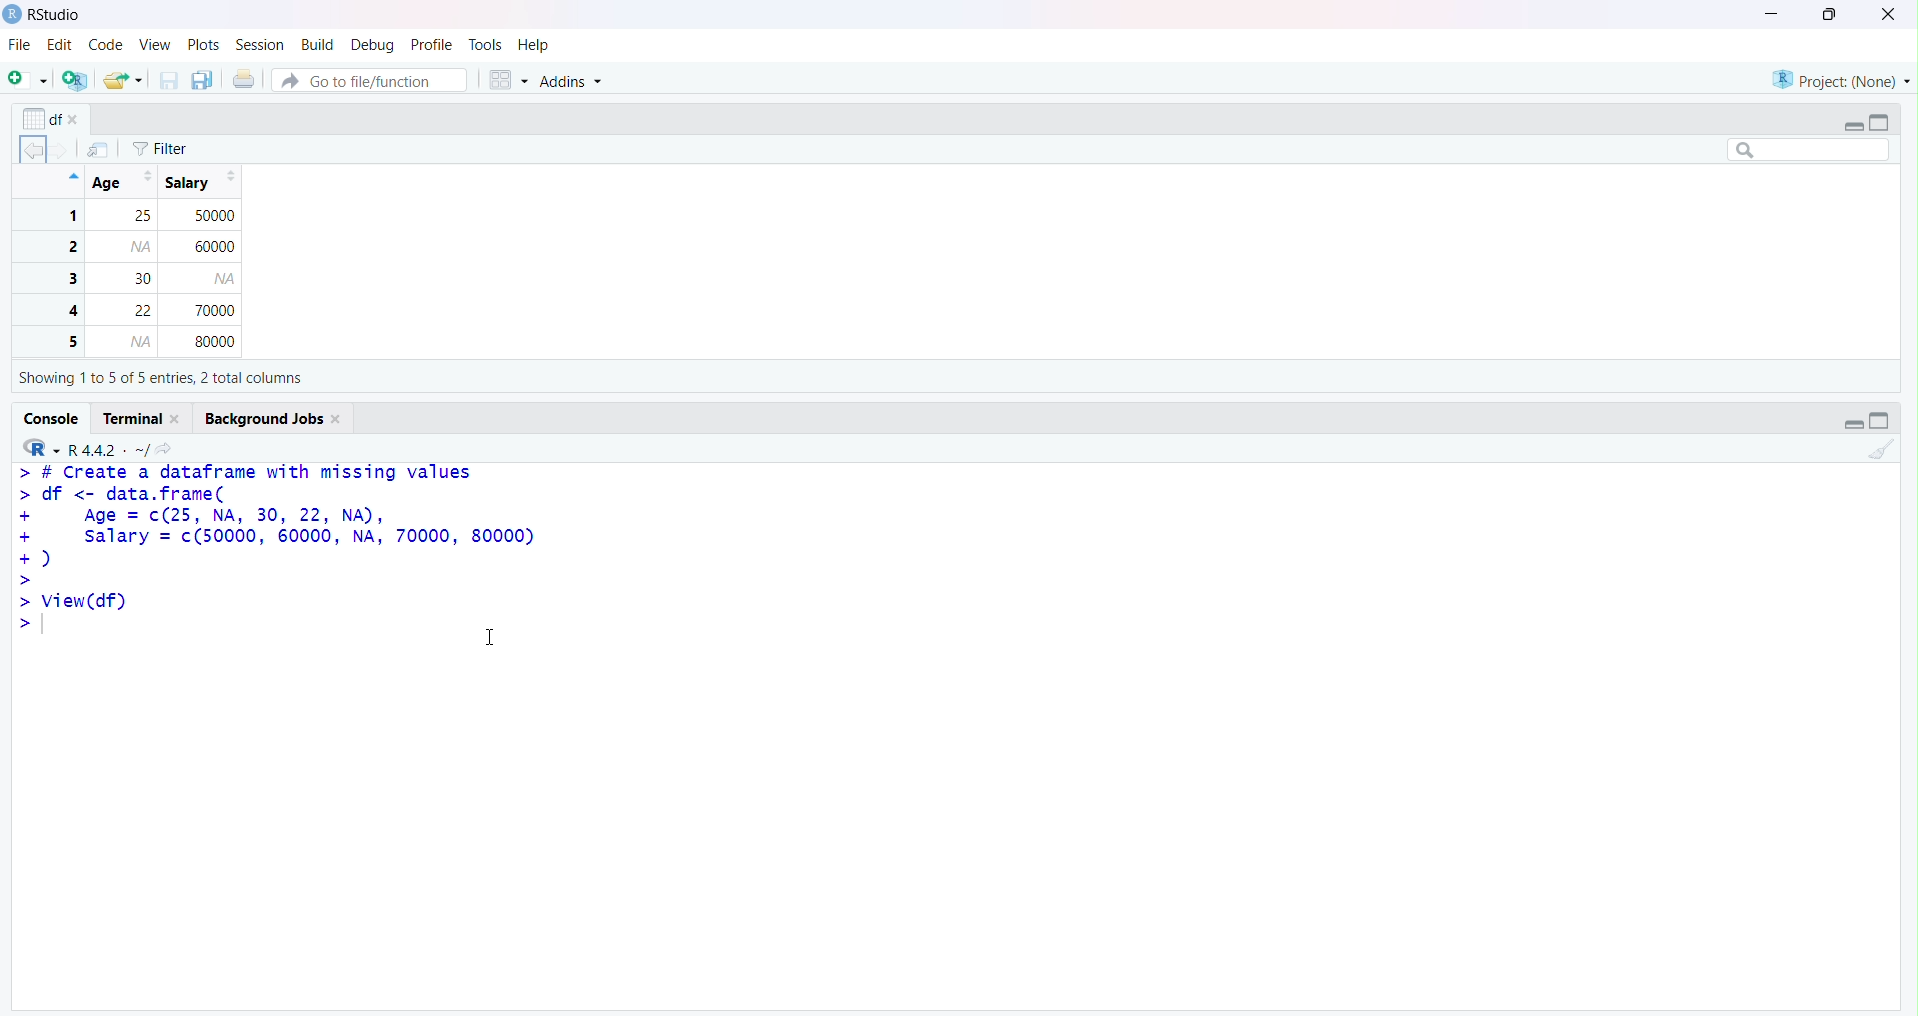  I want to click on Build, so click(318, 44).